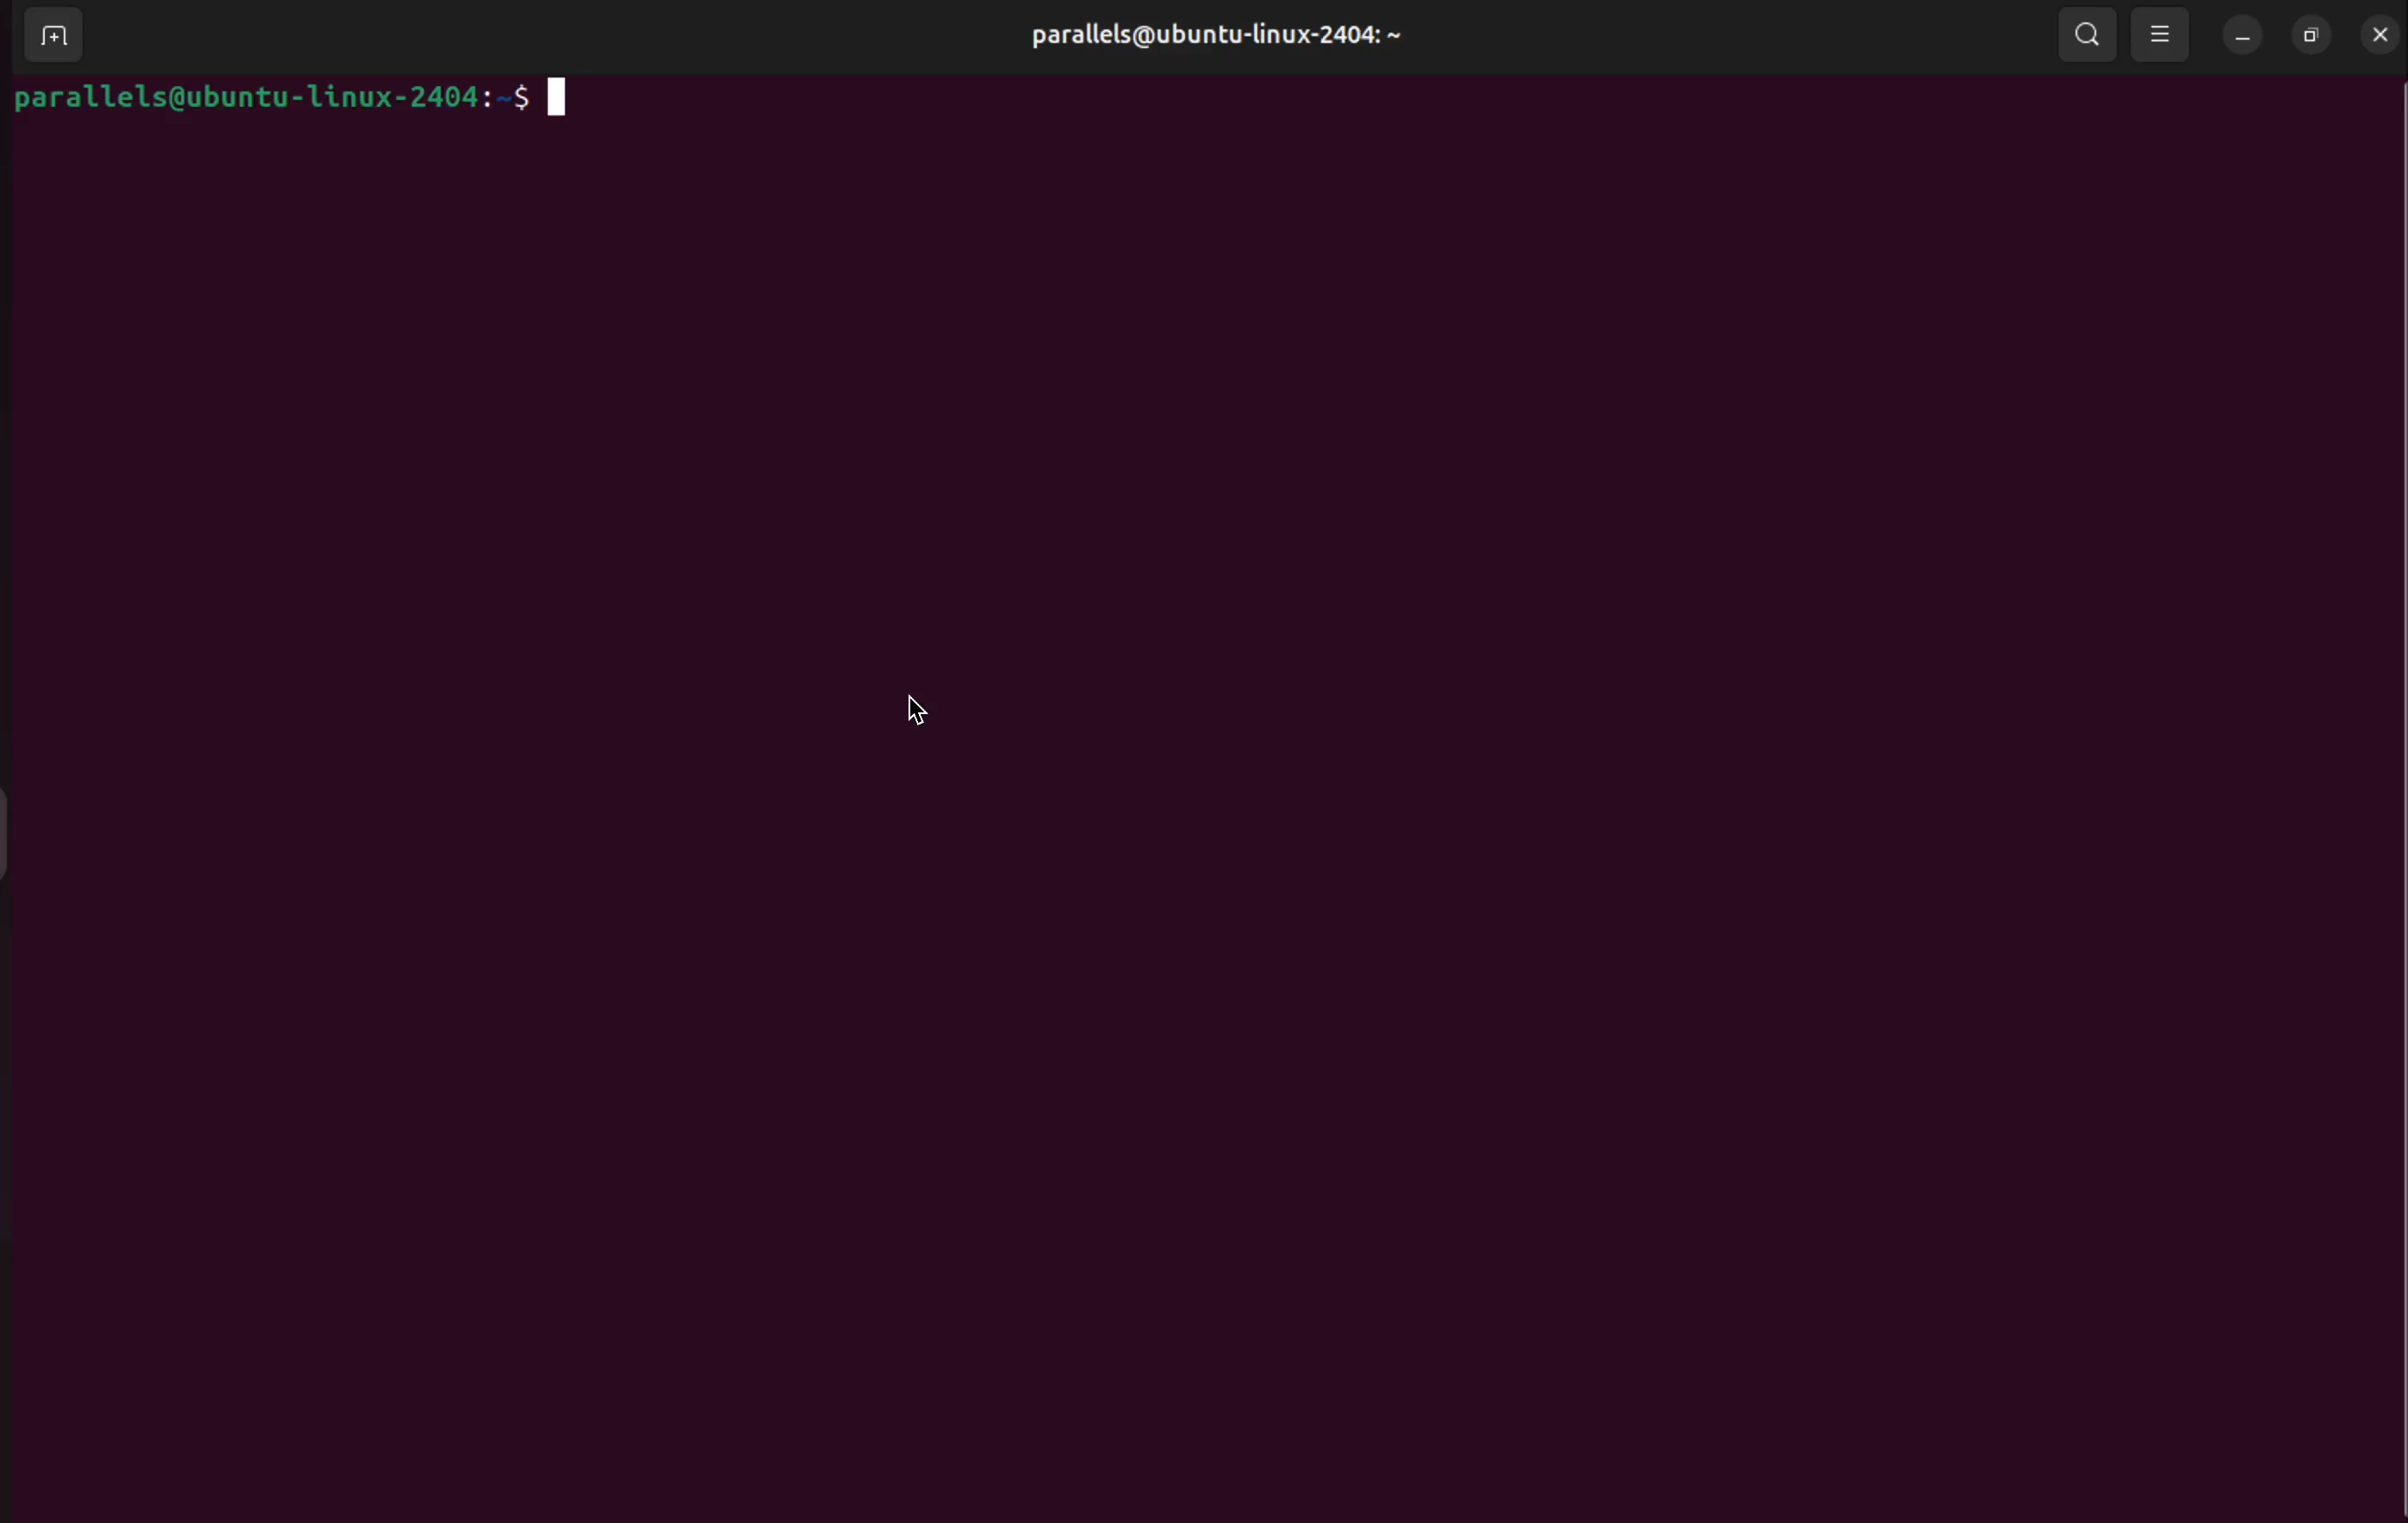  Describe the element at coordinates (2166, 37) in the screenshot. I see `view options` at that location.